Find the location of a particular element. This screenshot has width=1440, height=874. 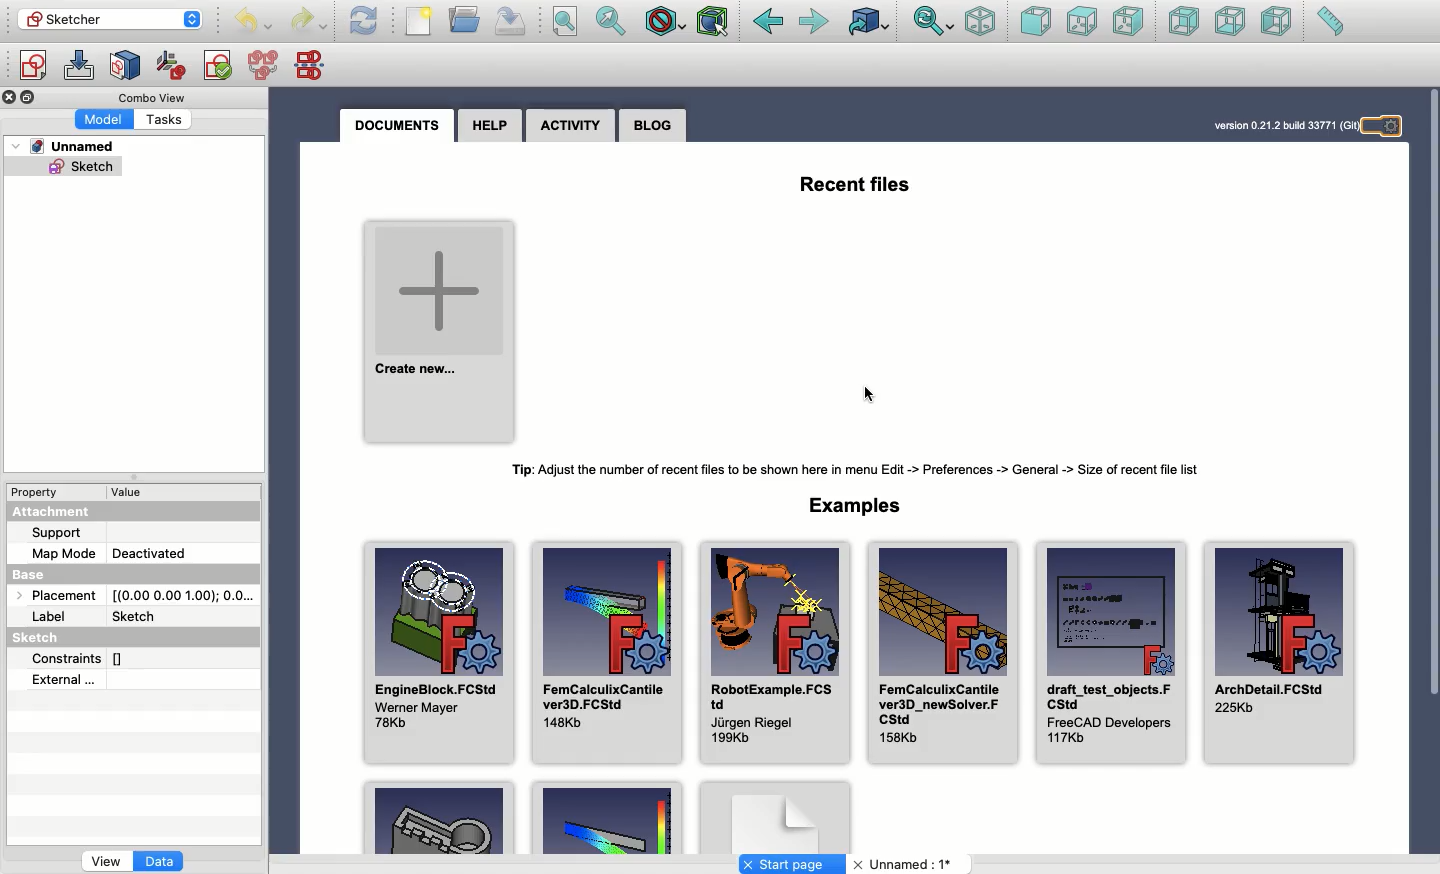

Tip: Adjust the number of recent files to be shown here in menu Edit -> Preferences -> General -> Size of recent fle list is located at coordinates (866, 470).